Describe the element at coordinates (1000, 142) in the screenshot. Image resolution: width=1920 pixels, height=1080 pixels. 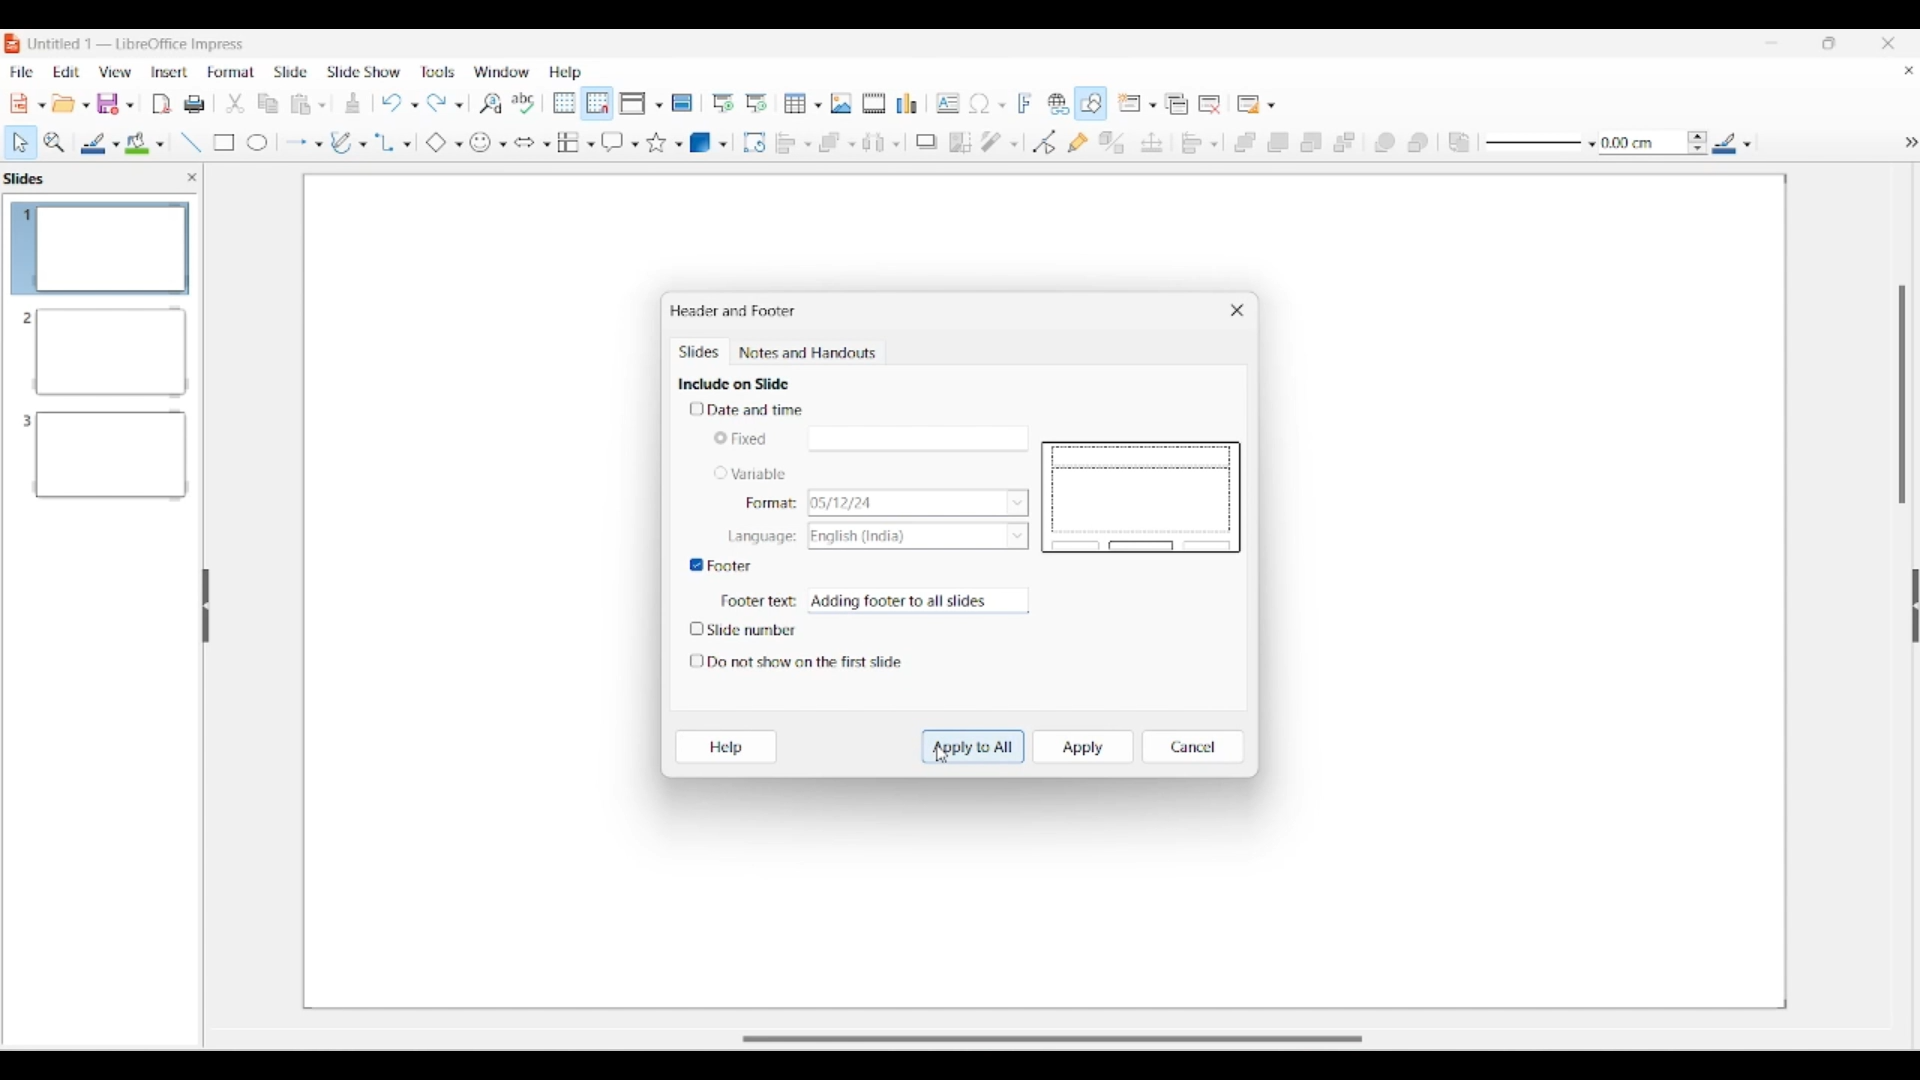
I see `Filter options` at that location.